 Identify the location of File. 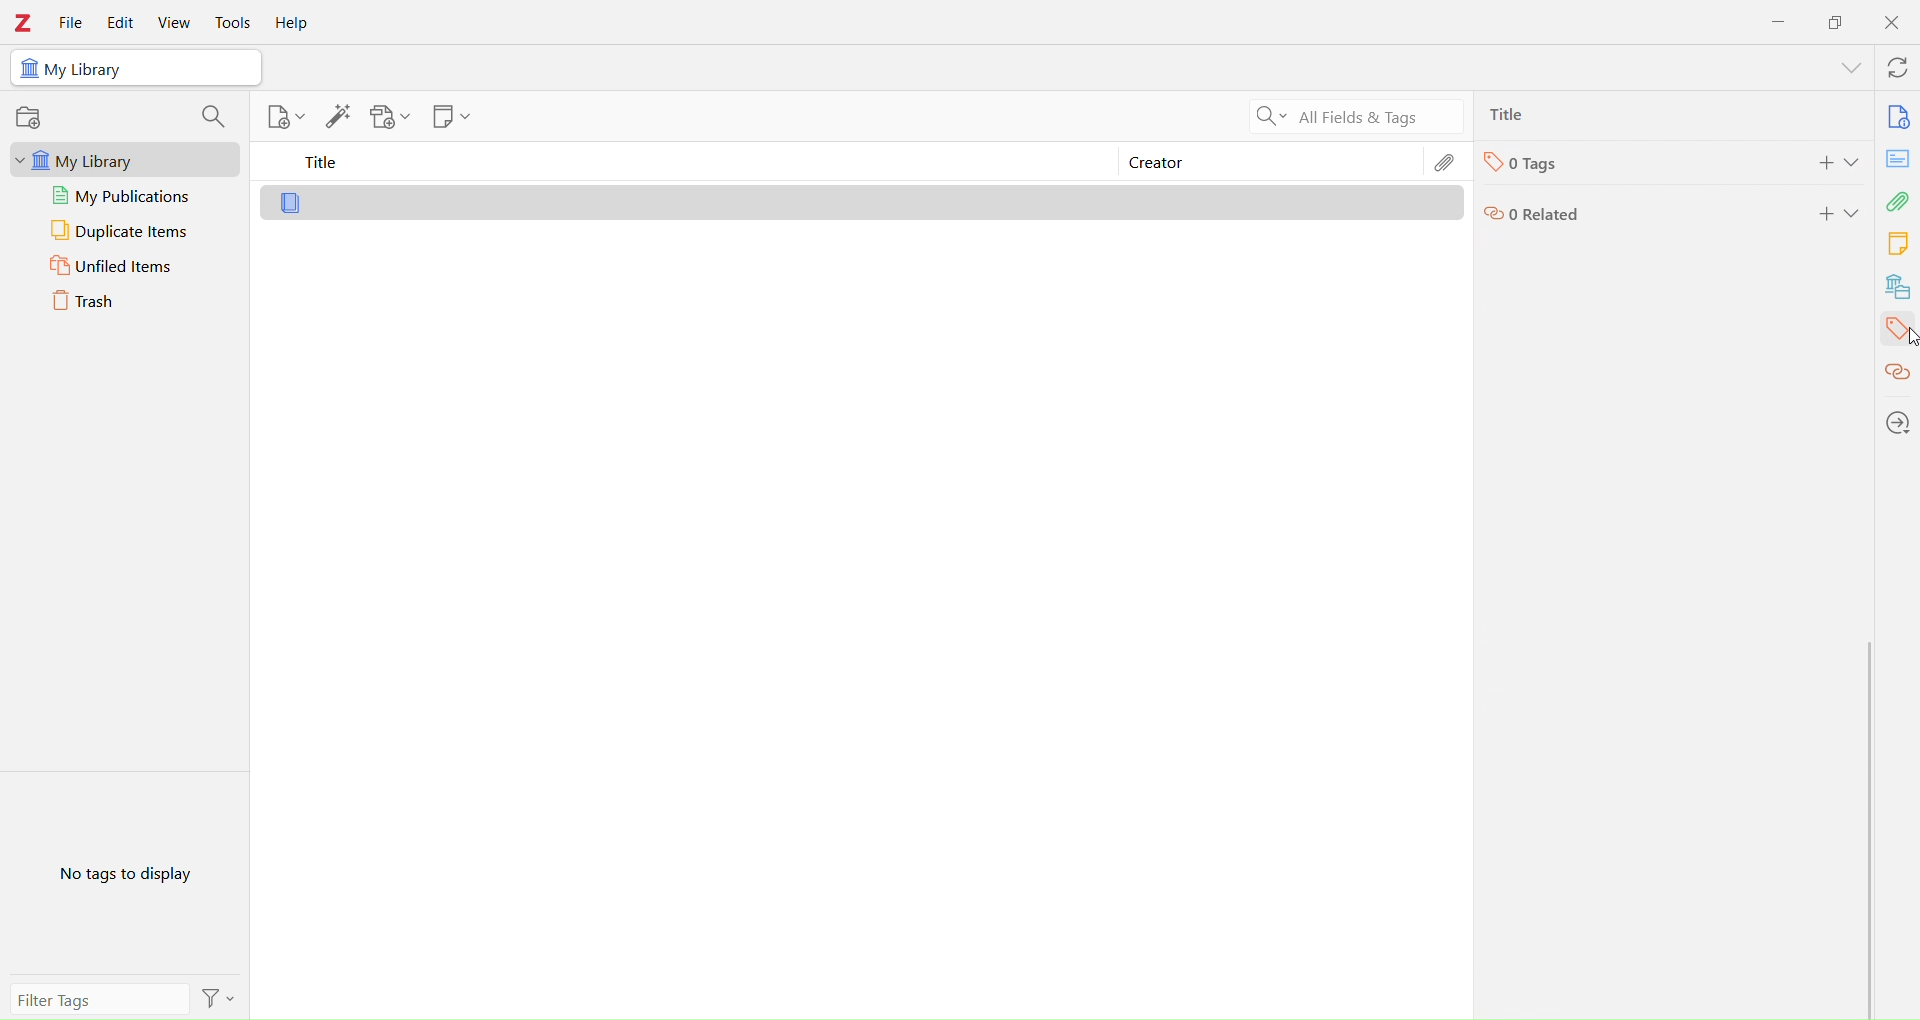
(66, 18).